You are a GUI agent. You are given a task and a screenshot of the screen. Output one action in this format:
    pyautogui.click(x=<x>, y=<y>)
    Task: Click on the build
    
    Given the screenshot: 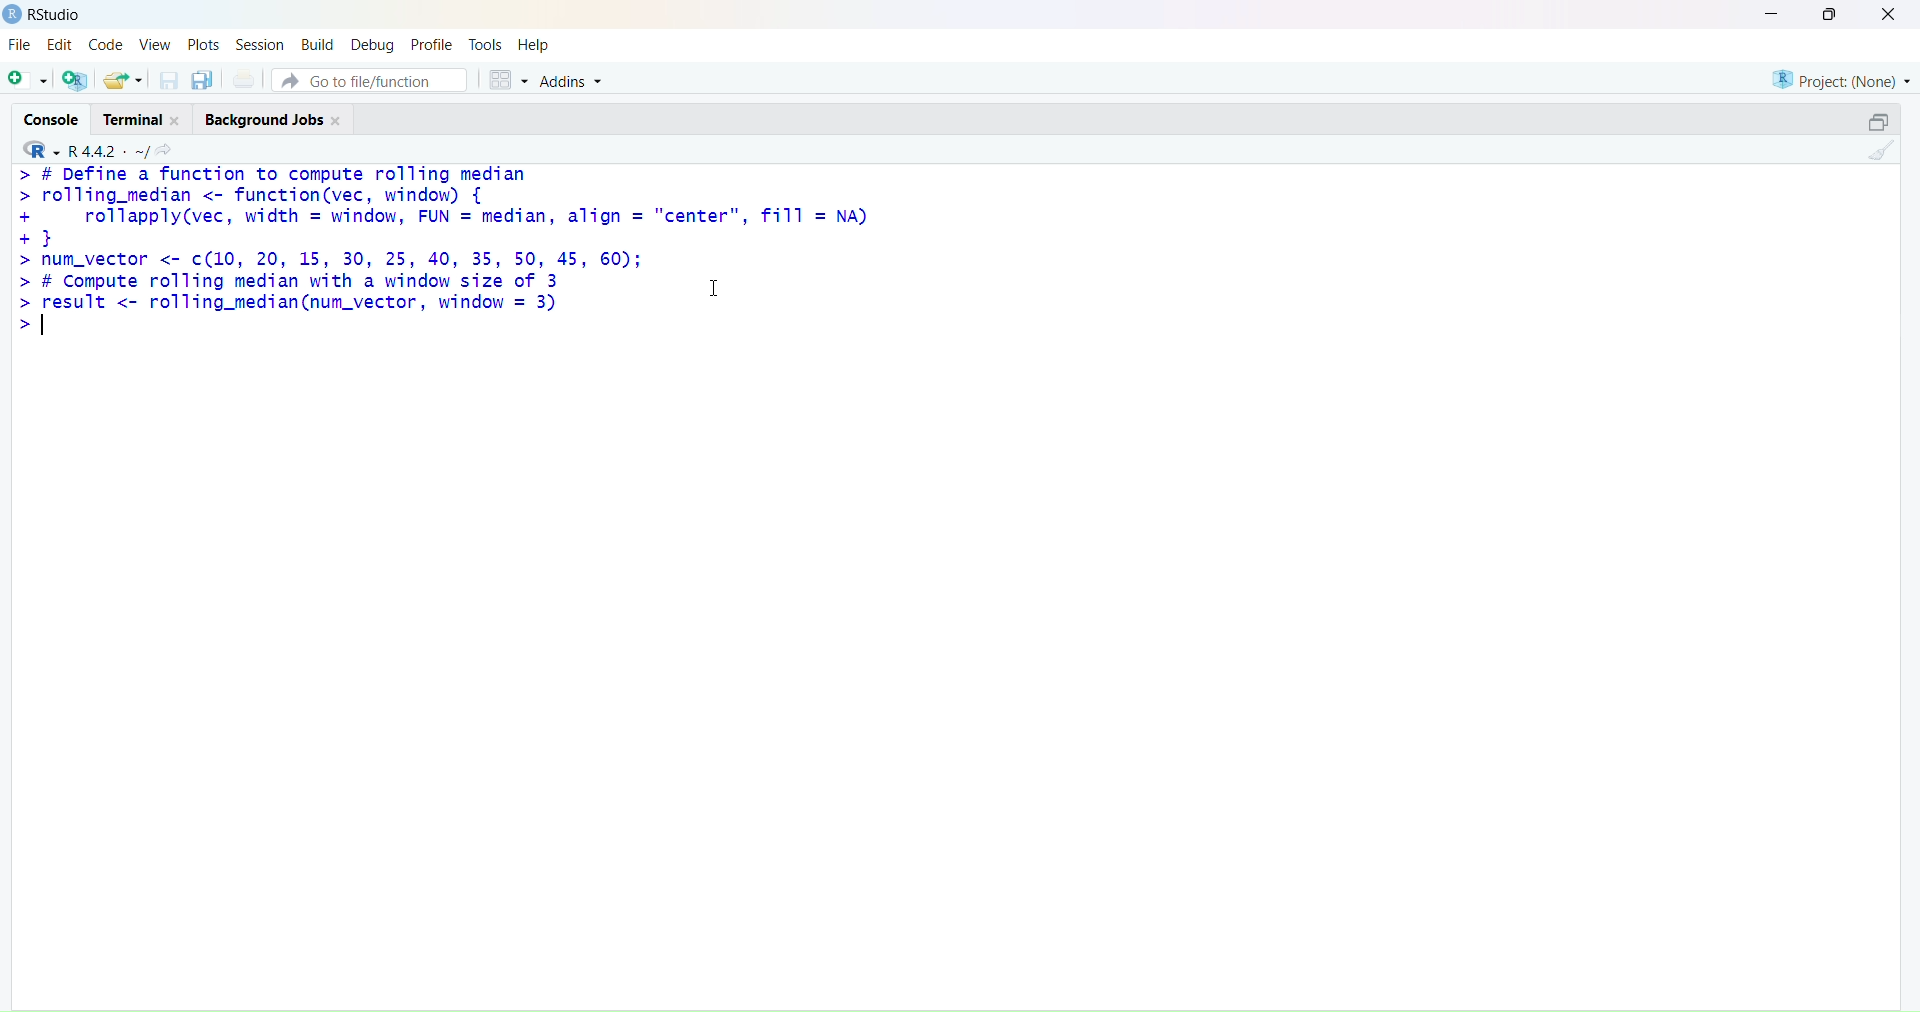 What is the action you would take?
    pyautogui.click(x=318, y=45)
    